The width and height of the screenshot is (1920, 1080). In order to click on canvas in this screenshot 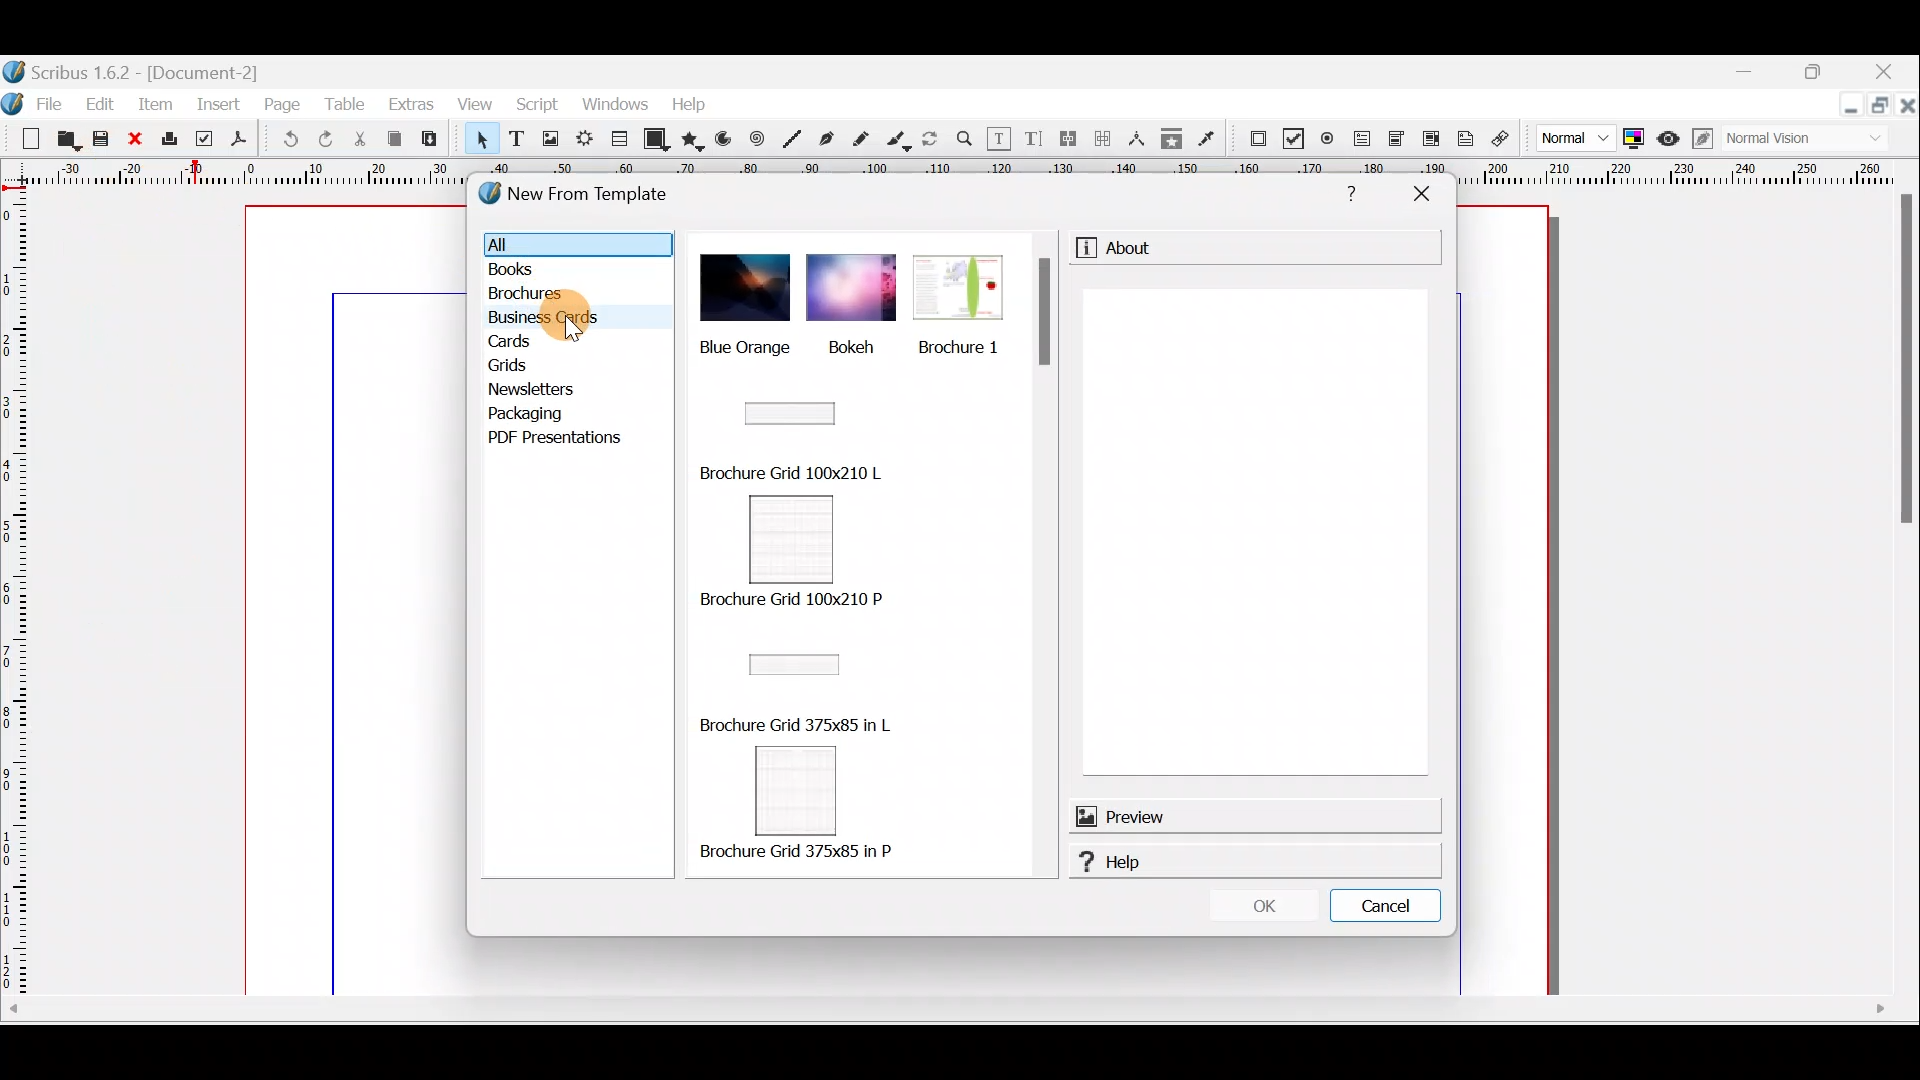, I will do `click(1507, 601)`.